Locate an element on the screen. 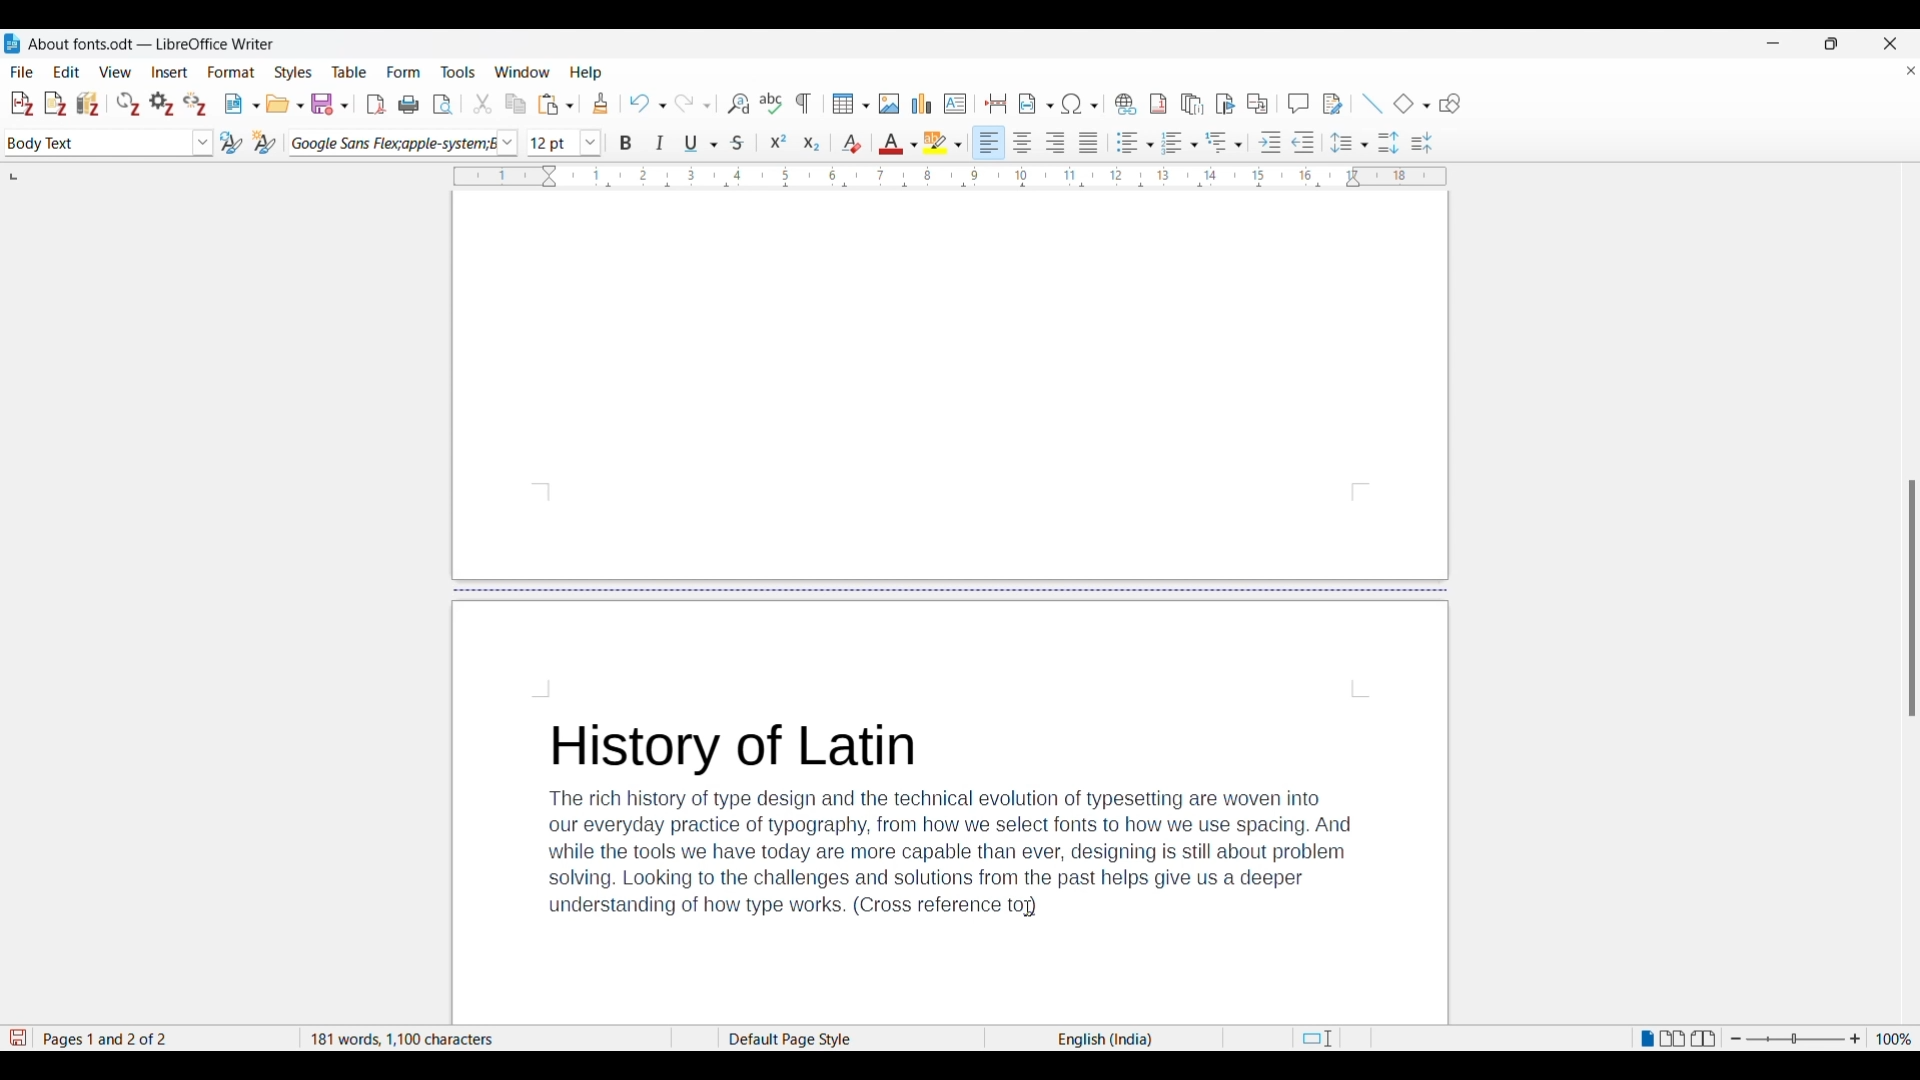  History of LatinThe rich history of type design and the technical evolution of typesetting are woven intoour everyday practice of typography, from how we select fonts to how we use spacing. Andwhile the tools we have today are more capable than ever, designing is still about problemsolving. Looking to the challenges and solutions from the past helps give us a deeperunderstanding of how type works. (Cross reference ) is located at coordinates (952, 828).